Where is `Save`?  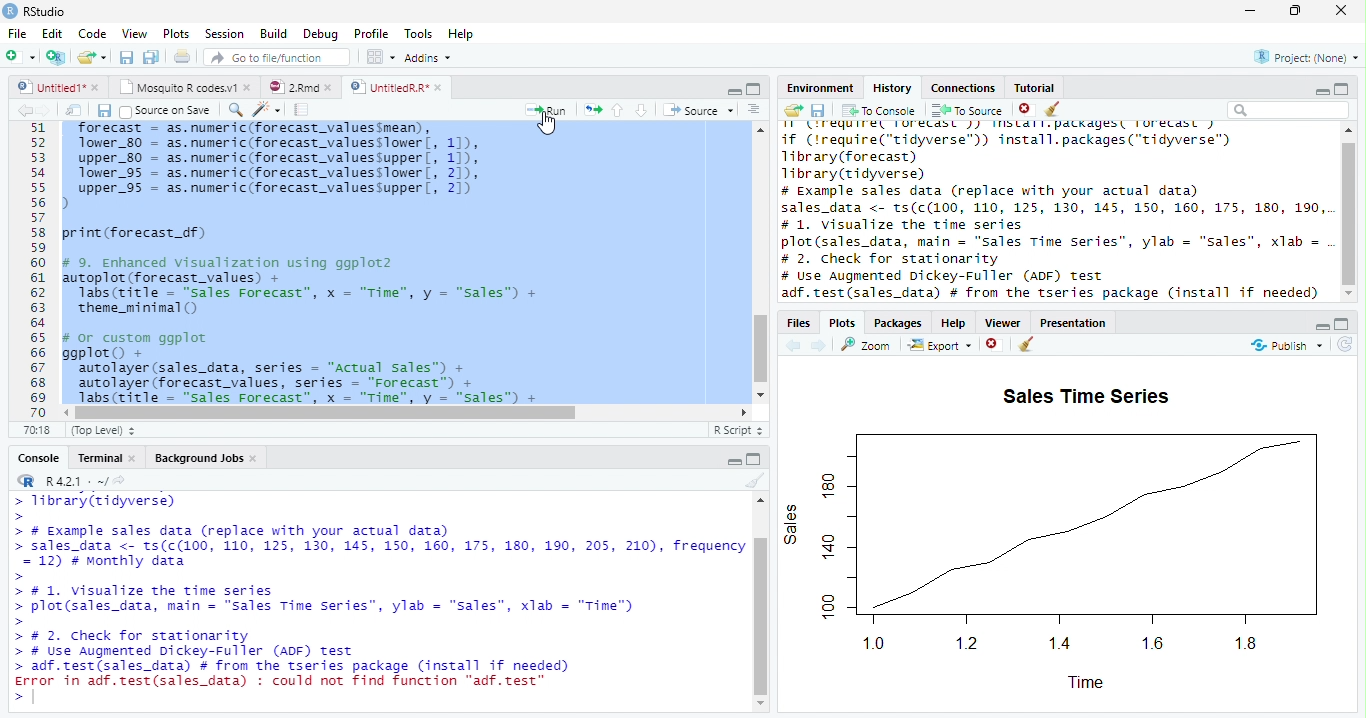 Save is located at coordinates (125, 56).